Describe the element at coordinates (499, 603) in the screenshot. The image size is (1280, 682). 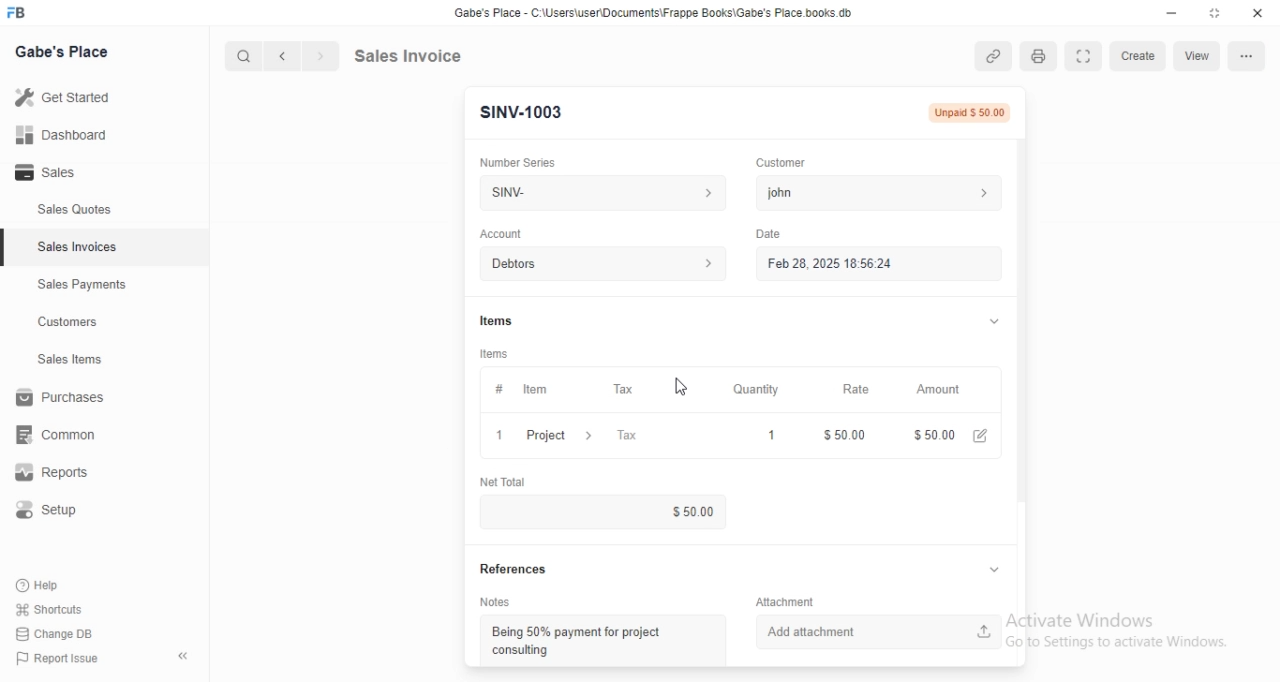
I see `‘Notes` at that location.